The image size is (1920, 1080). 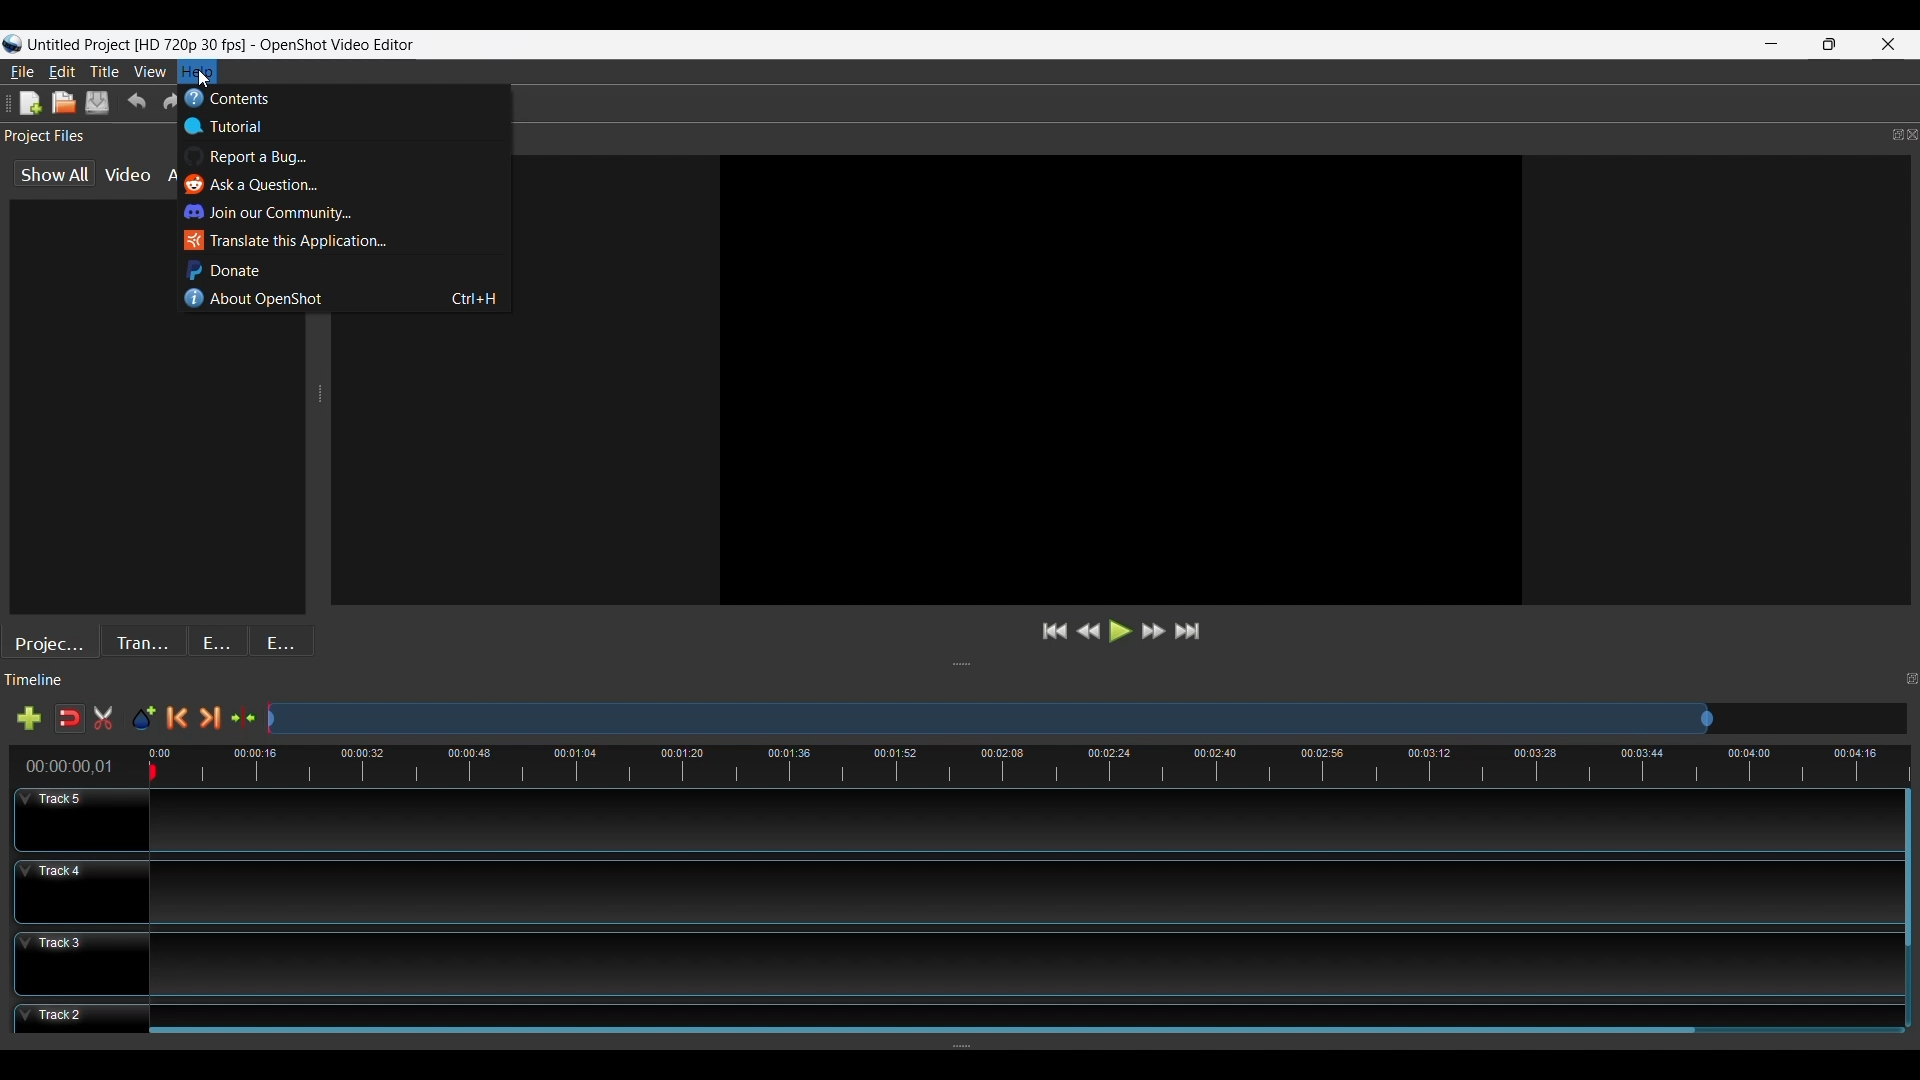 What do you see at coordinates (1121, 136) in the screenshot?
I see `Video Preview Panel` at bounding box center [1121, 136].